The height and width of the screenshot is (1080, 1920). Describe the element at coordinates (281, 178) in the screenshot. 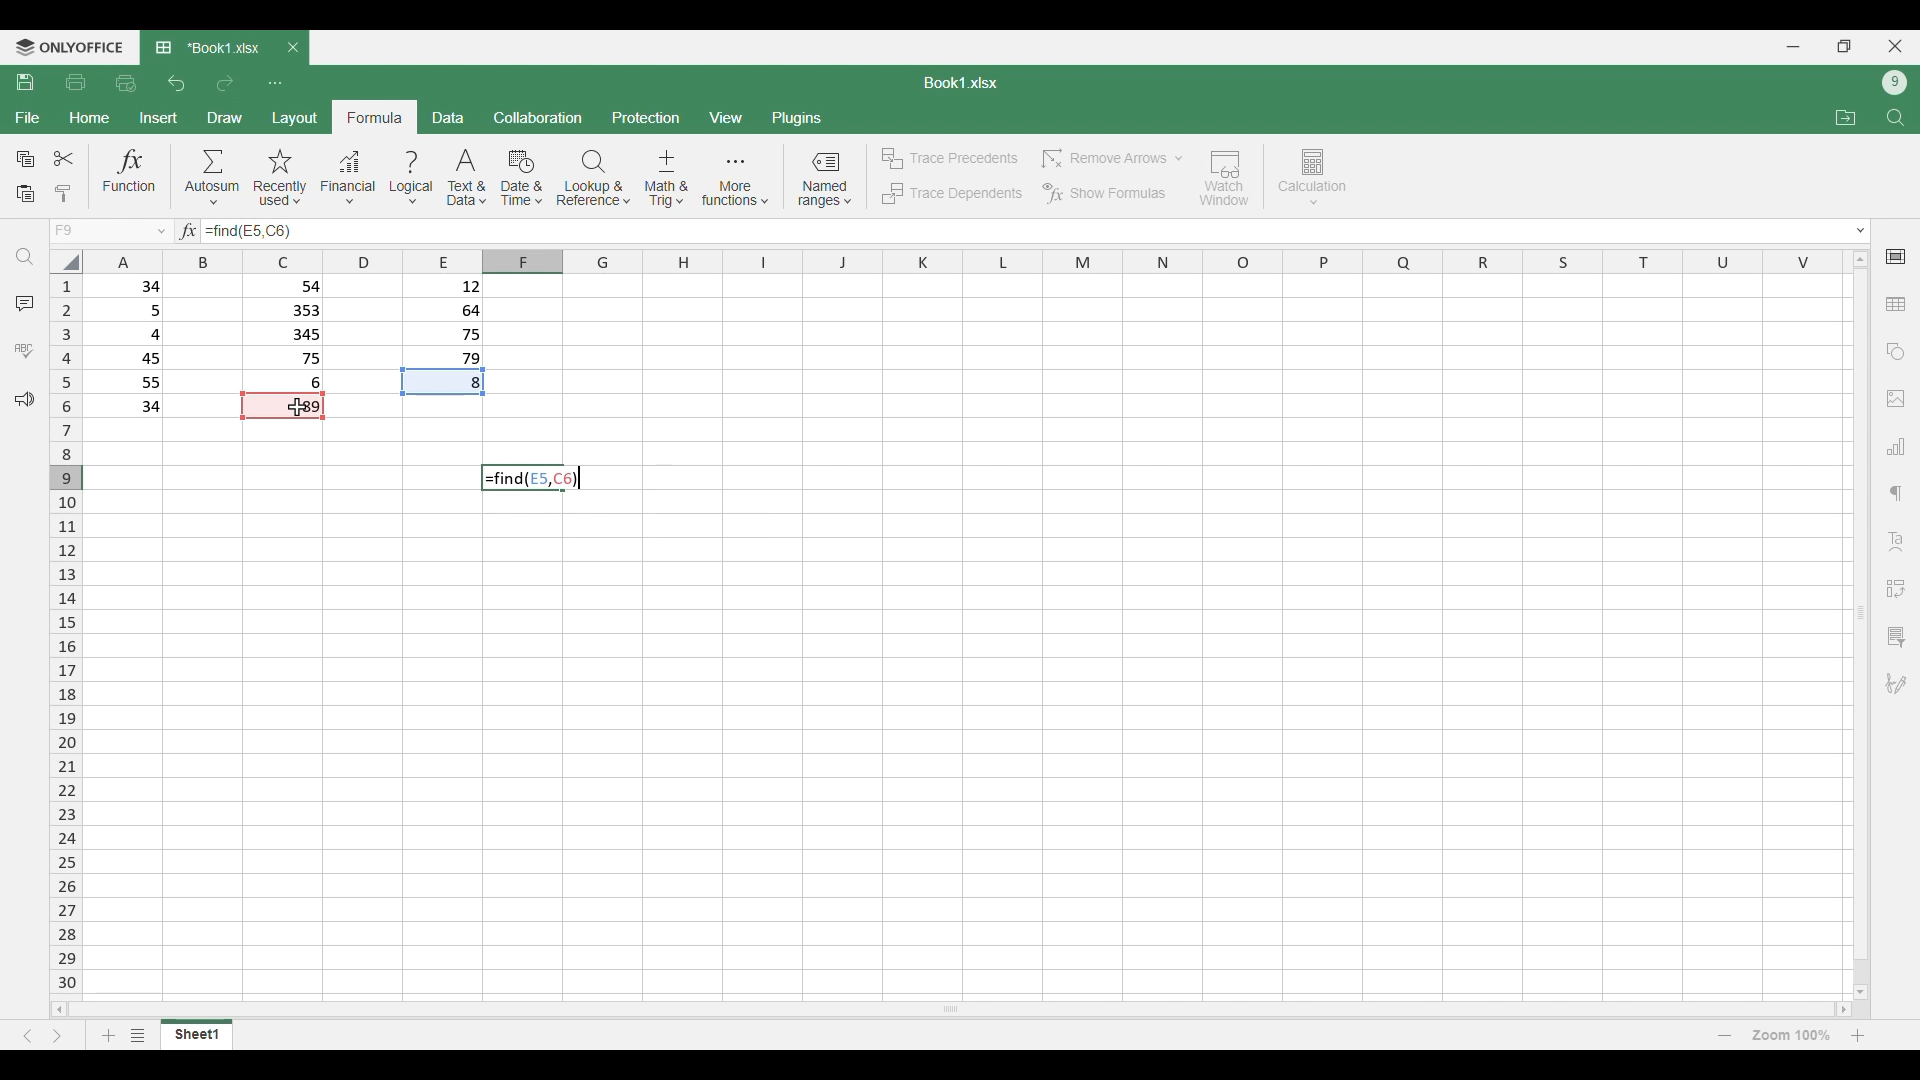

I see `Recently used` at that location.